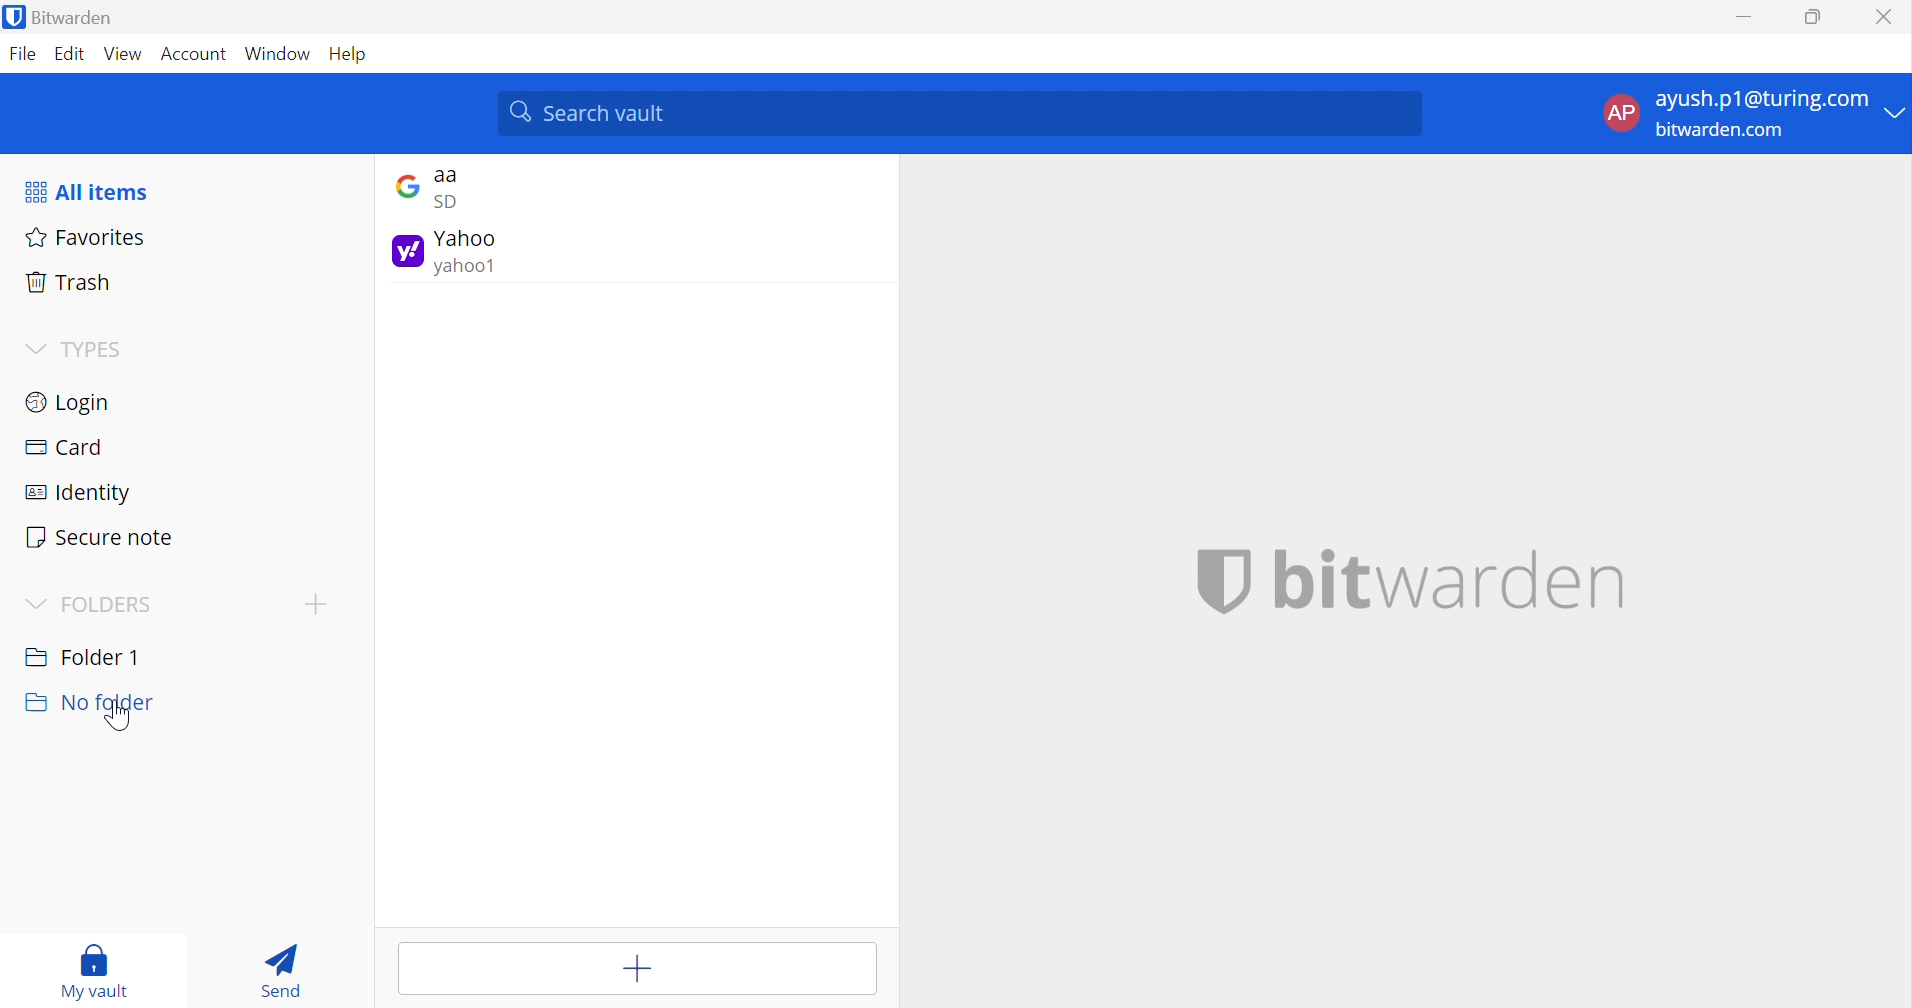 The width and height of the screenshot is (1912, 1008). Describe the element at coordinates (1888, 18) in the screenshot. I see `Close` at that location.